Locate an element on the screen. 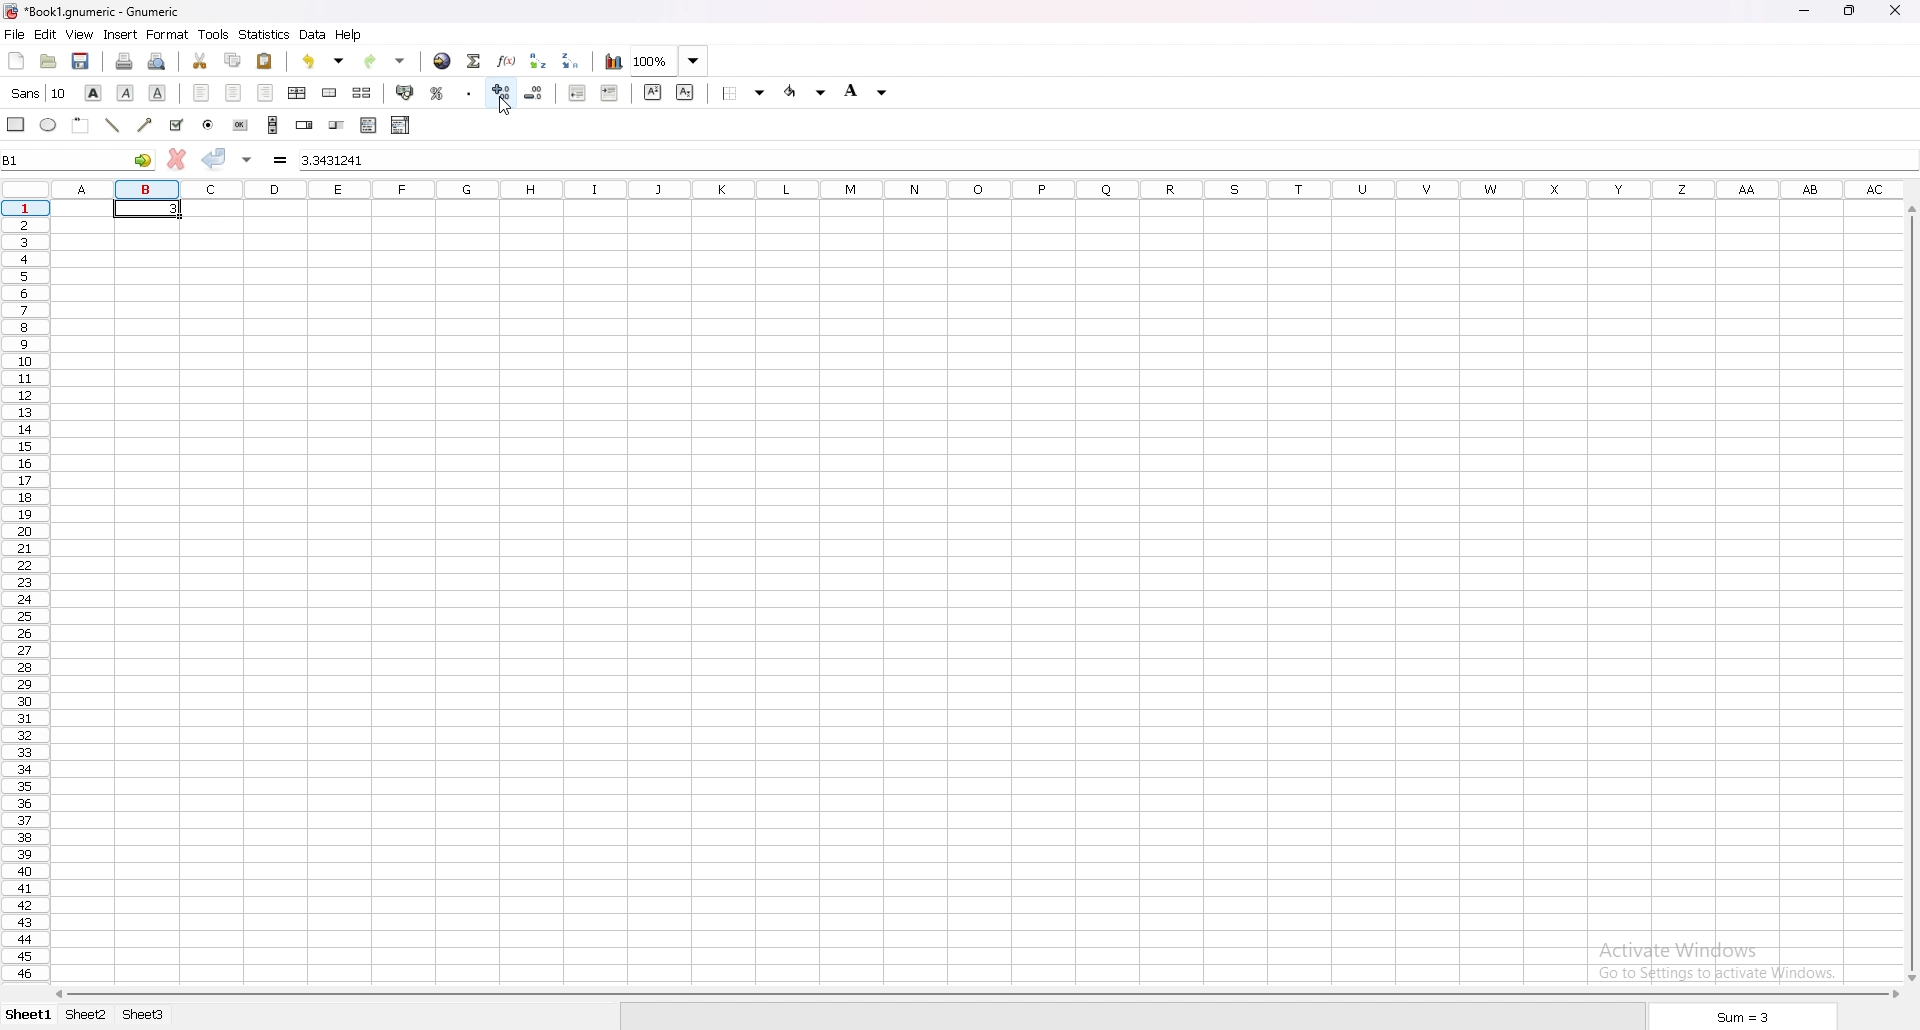 This screenshot has width=1920, height=1030. close is located at coordinates (1894, 10).